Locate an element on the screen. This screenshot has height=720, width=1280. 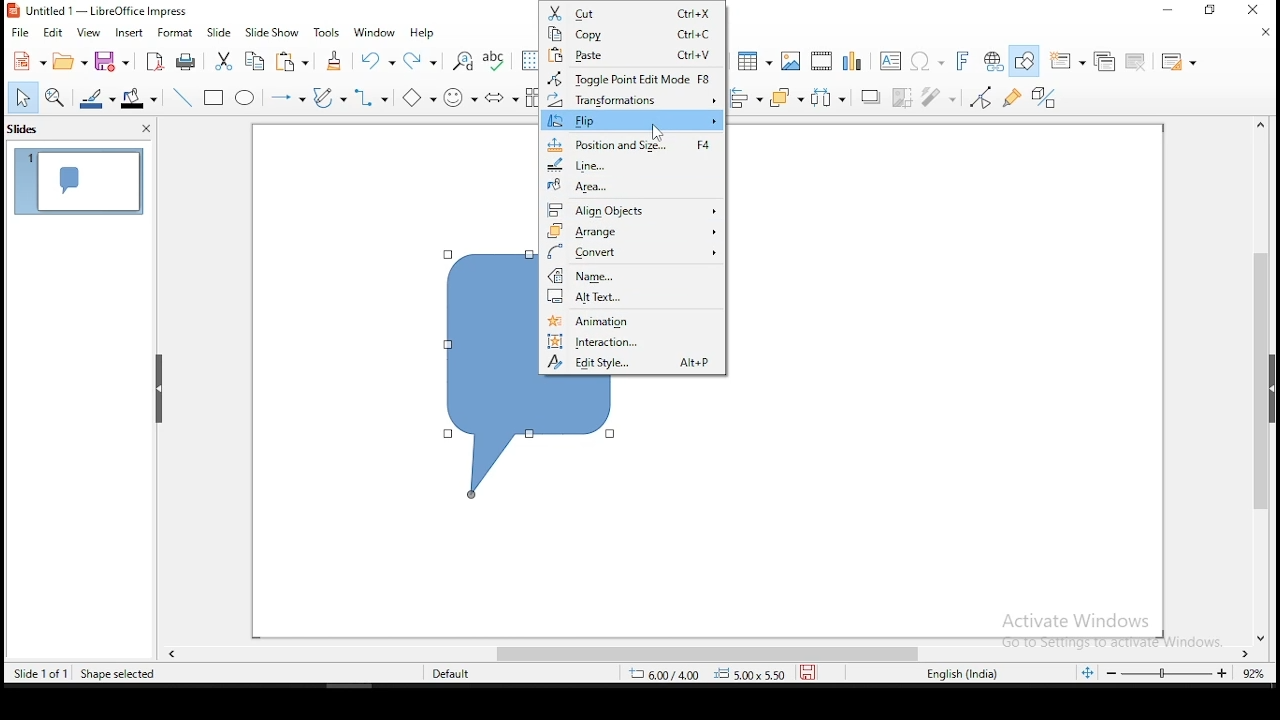
close pane is located at coordinates (145, 128).